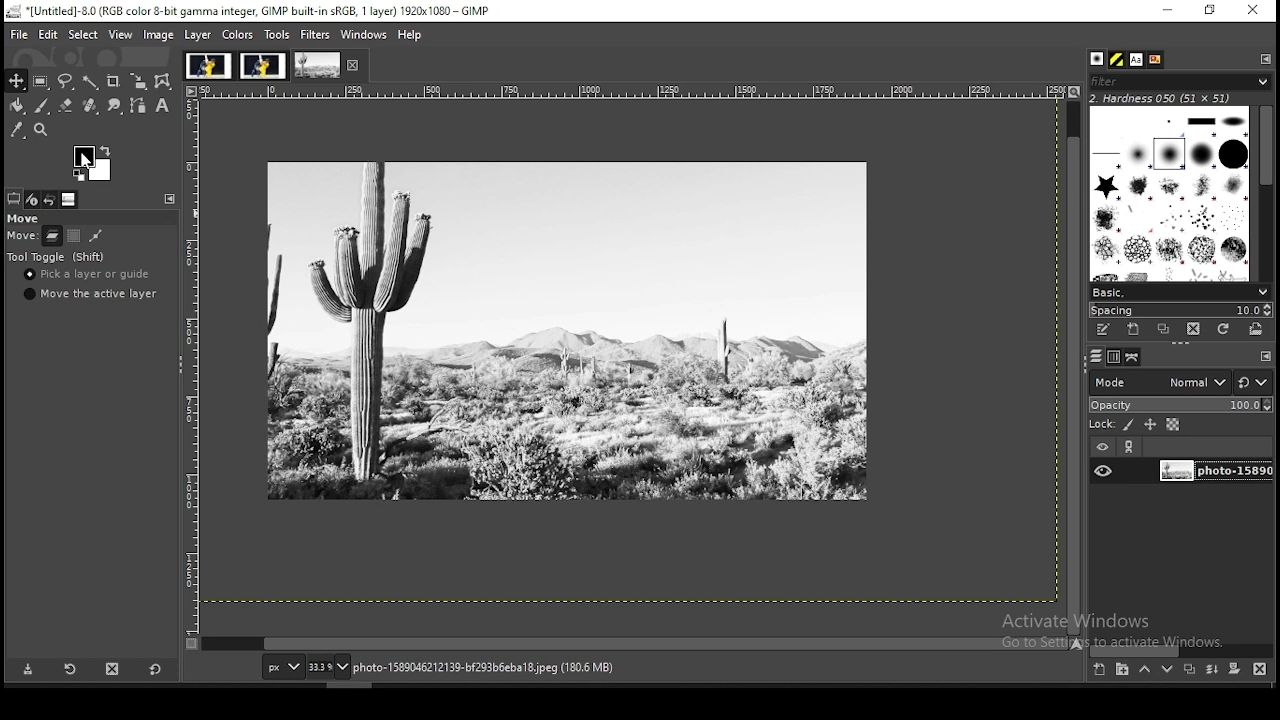 This screenshot has width=1280, height=720. What do you see at coordinates (1134, 357) in the screenshot?
I see `paths` at bounding box center [1134, 357].